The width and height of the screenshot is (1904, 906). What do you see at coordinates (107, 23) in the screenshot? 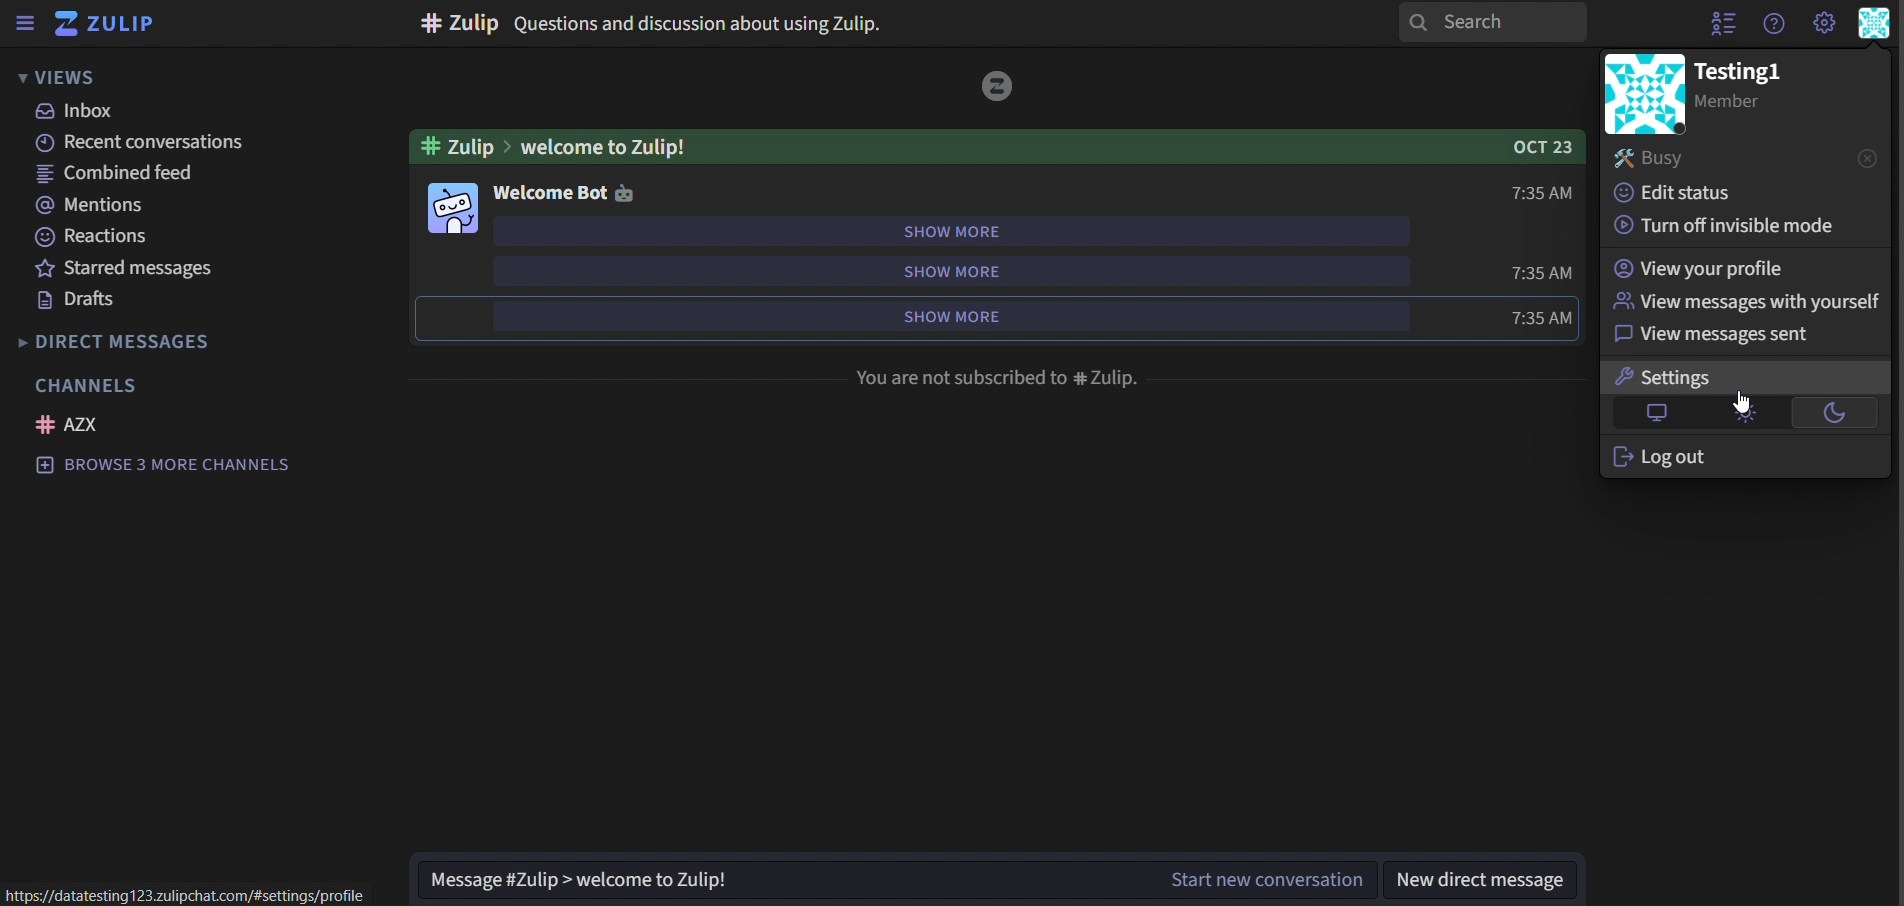
I see `zulip` at bounding box center [107, 23].